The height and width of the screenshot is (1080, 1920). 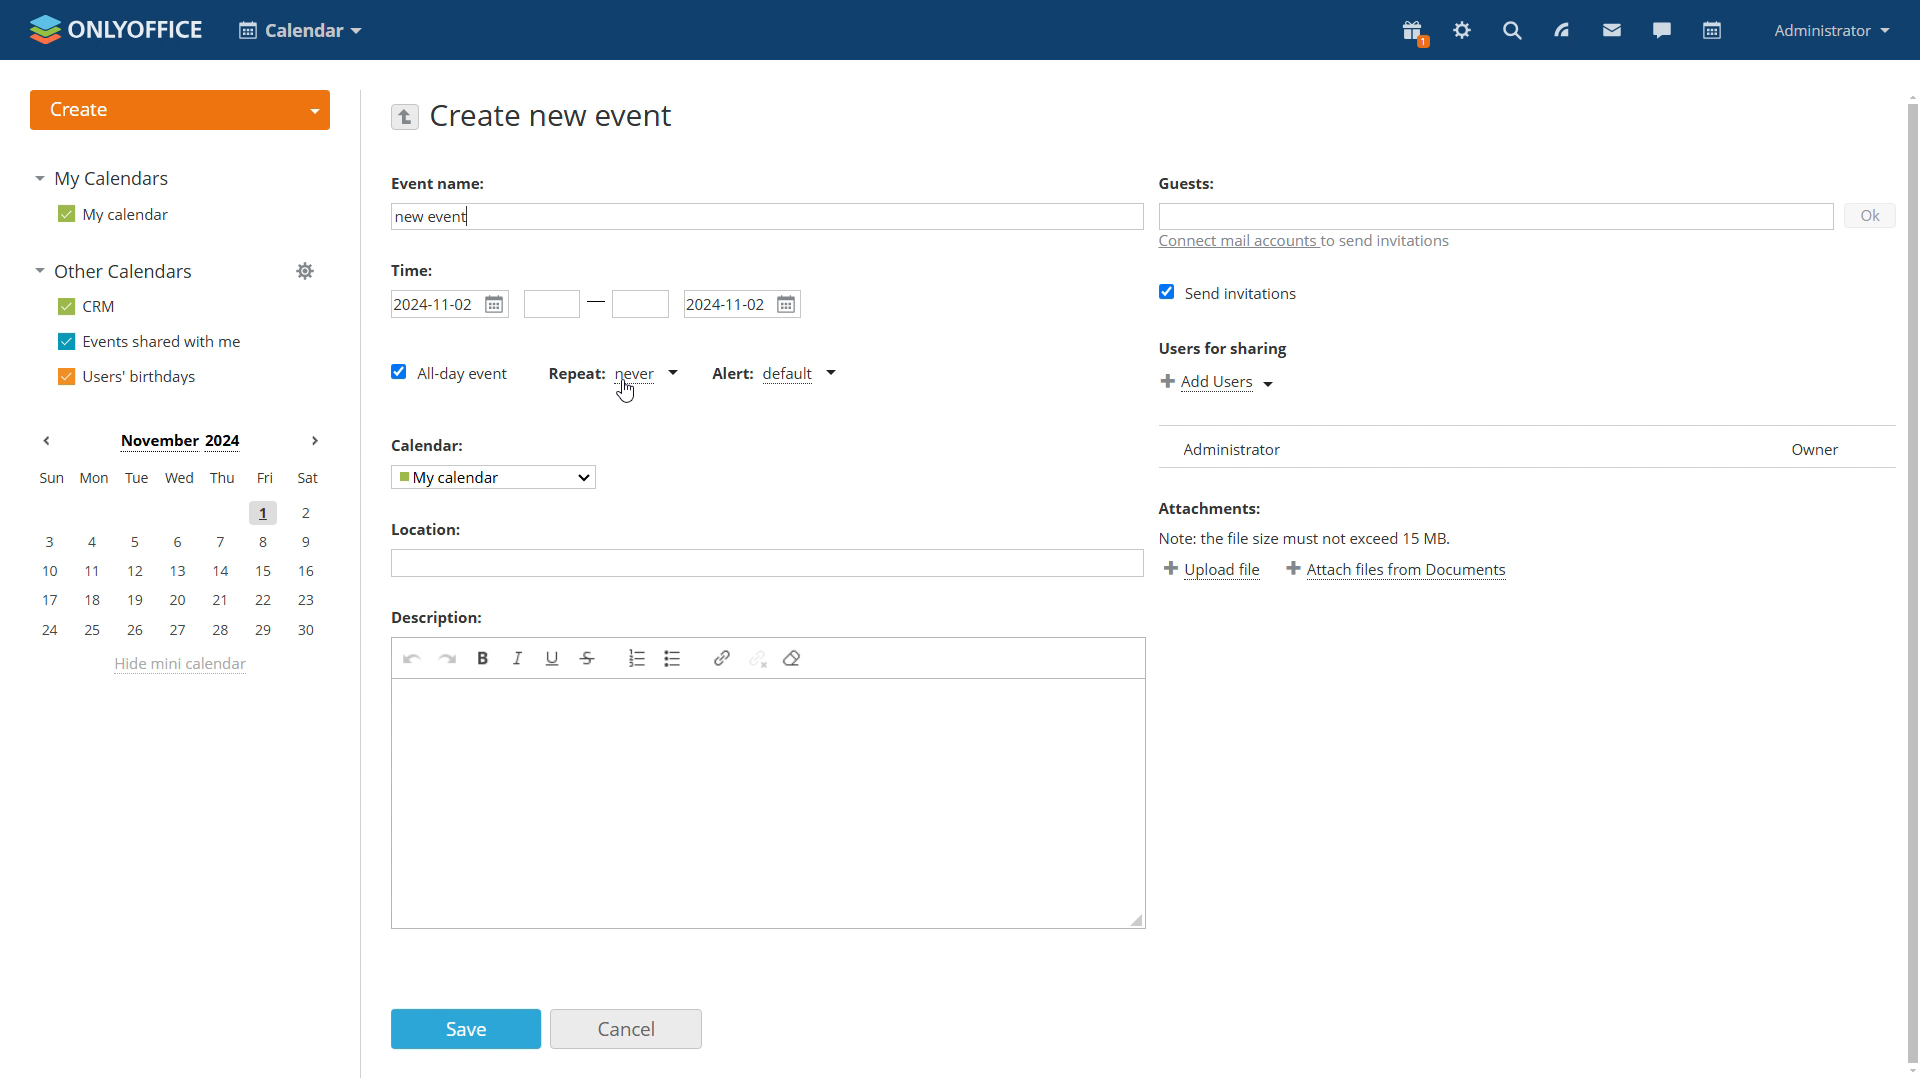 What do you see at coordinates (640, 305) in the screenshot?
I see `event end time` at bounding box center [640, 305].